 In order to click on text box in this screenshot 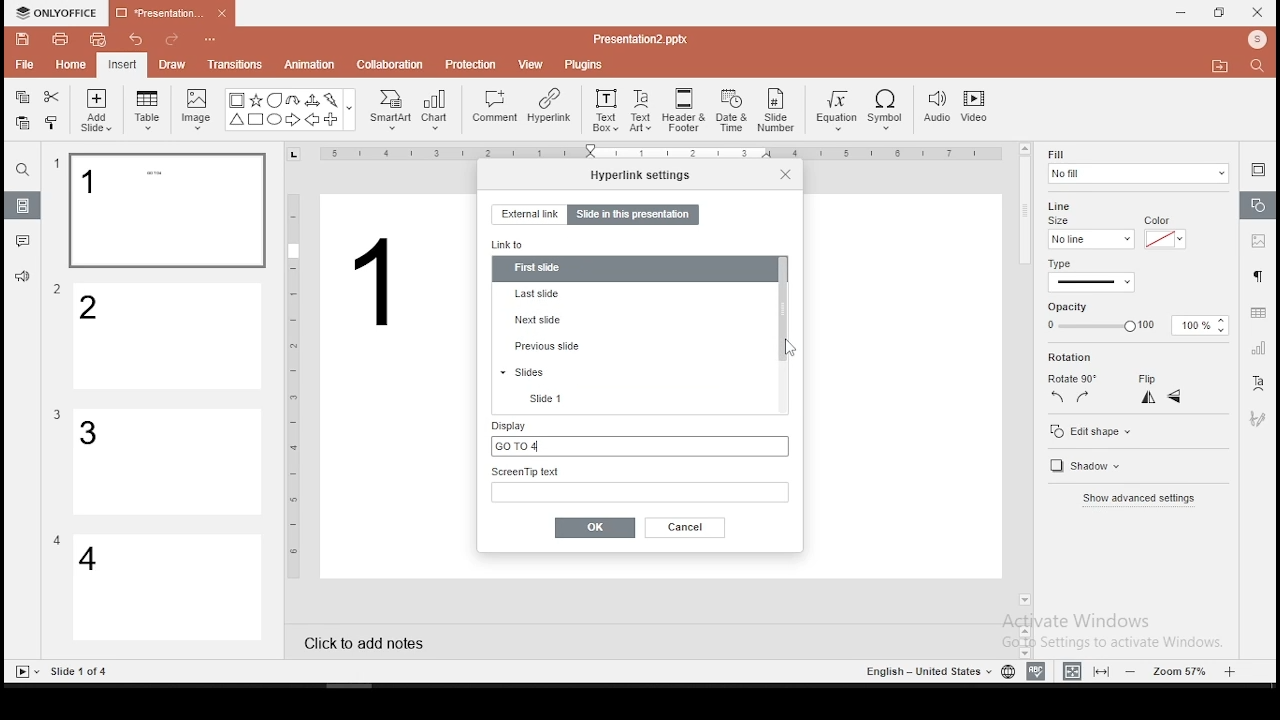, I will do `click(604, 108)`.